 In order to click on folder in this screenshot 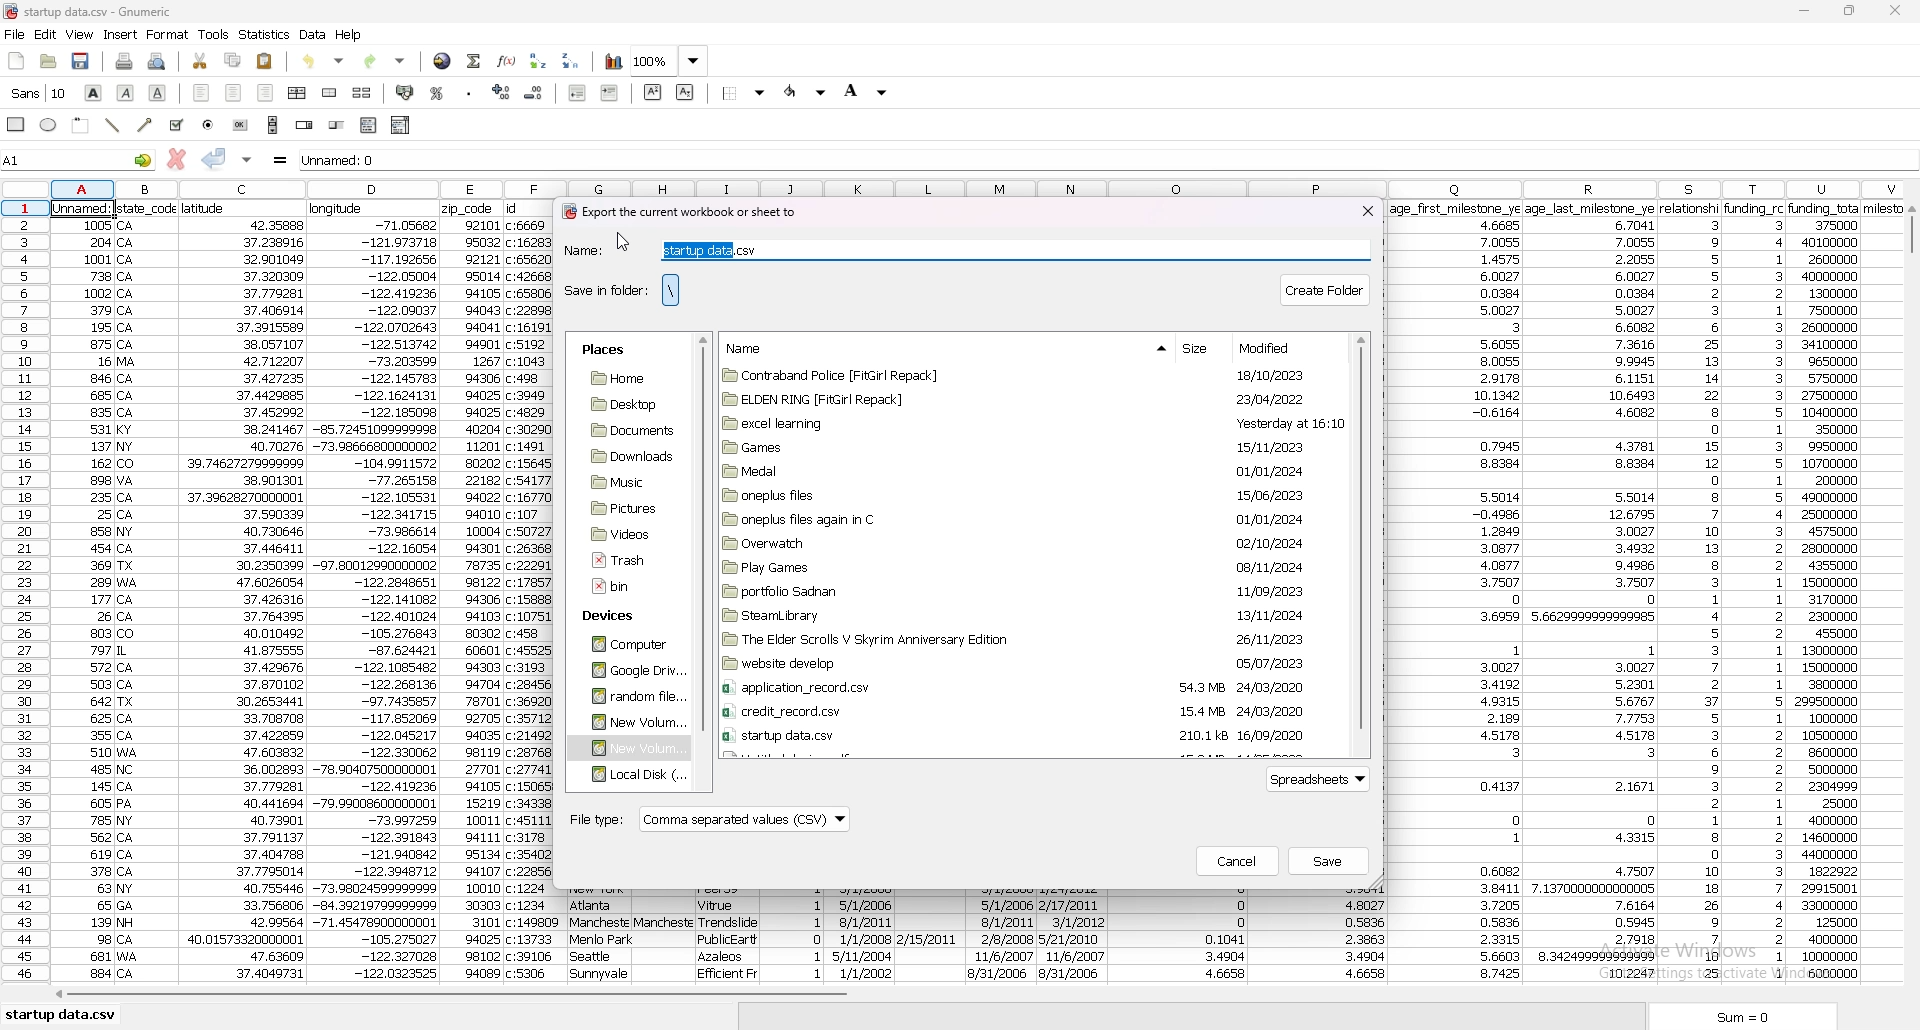, I will do `click(1022, 495)`.